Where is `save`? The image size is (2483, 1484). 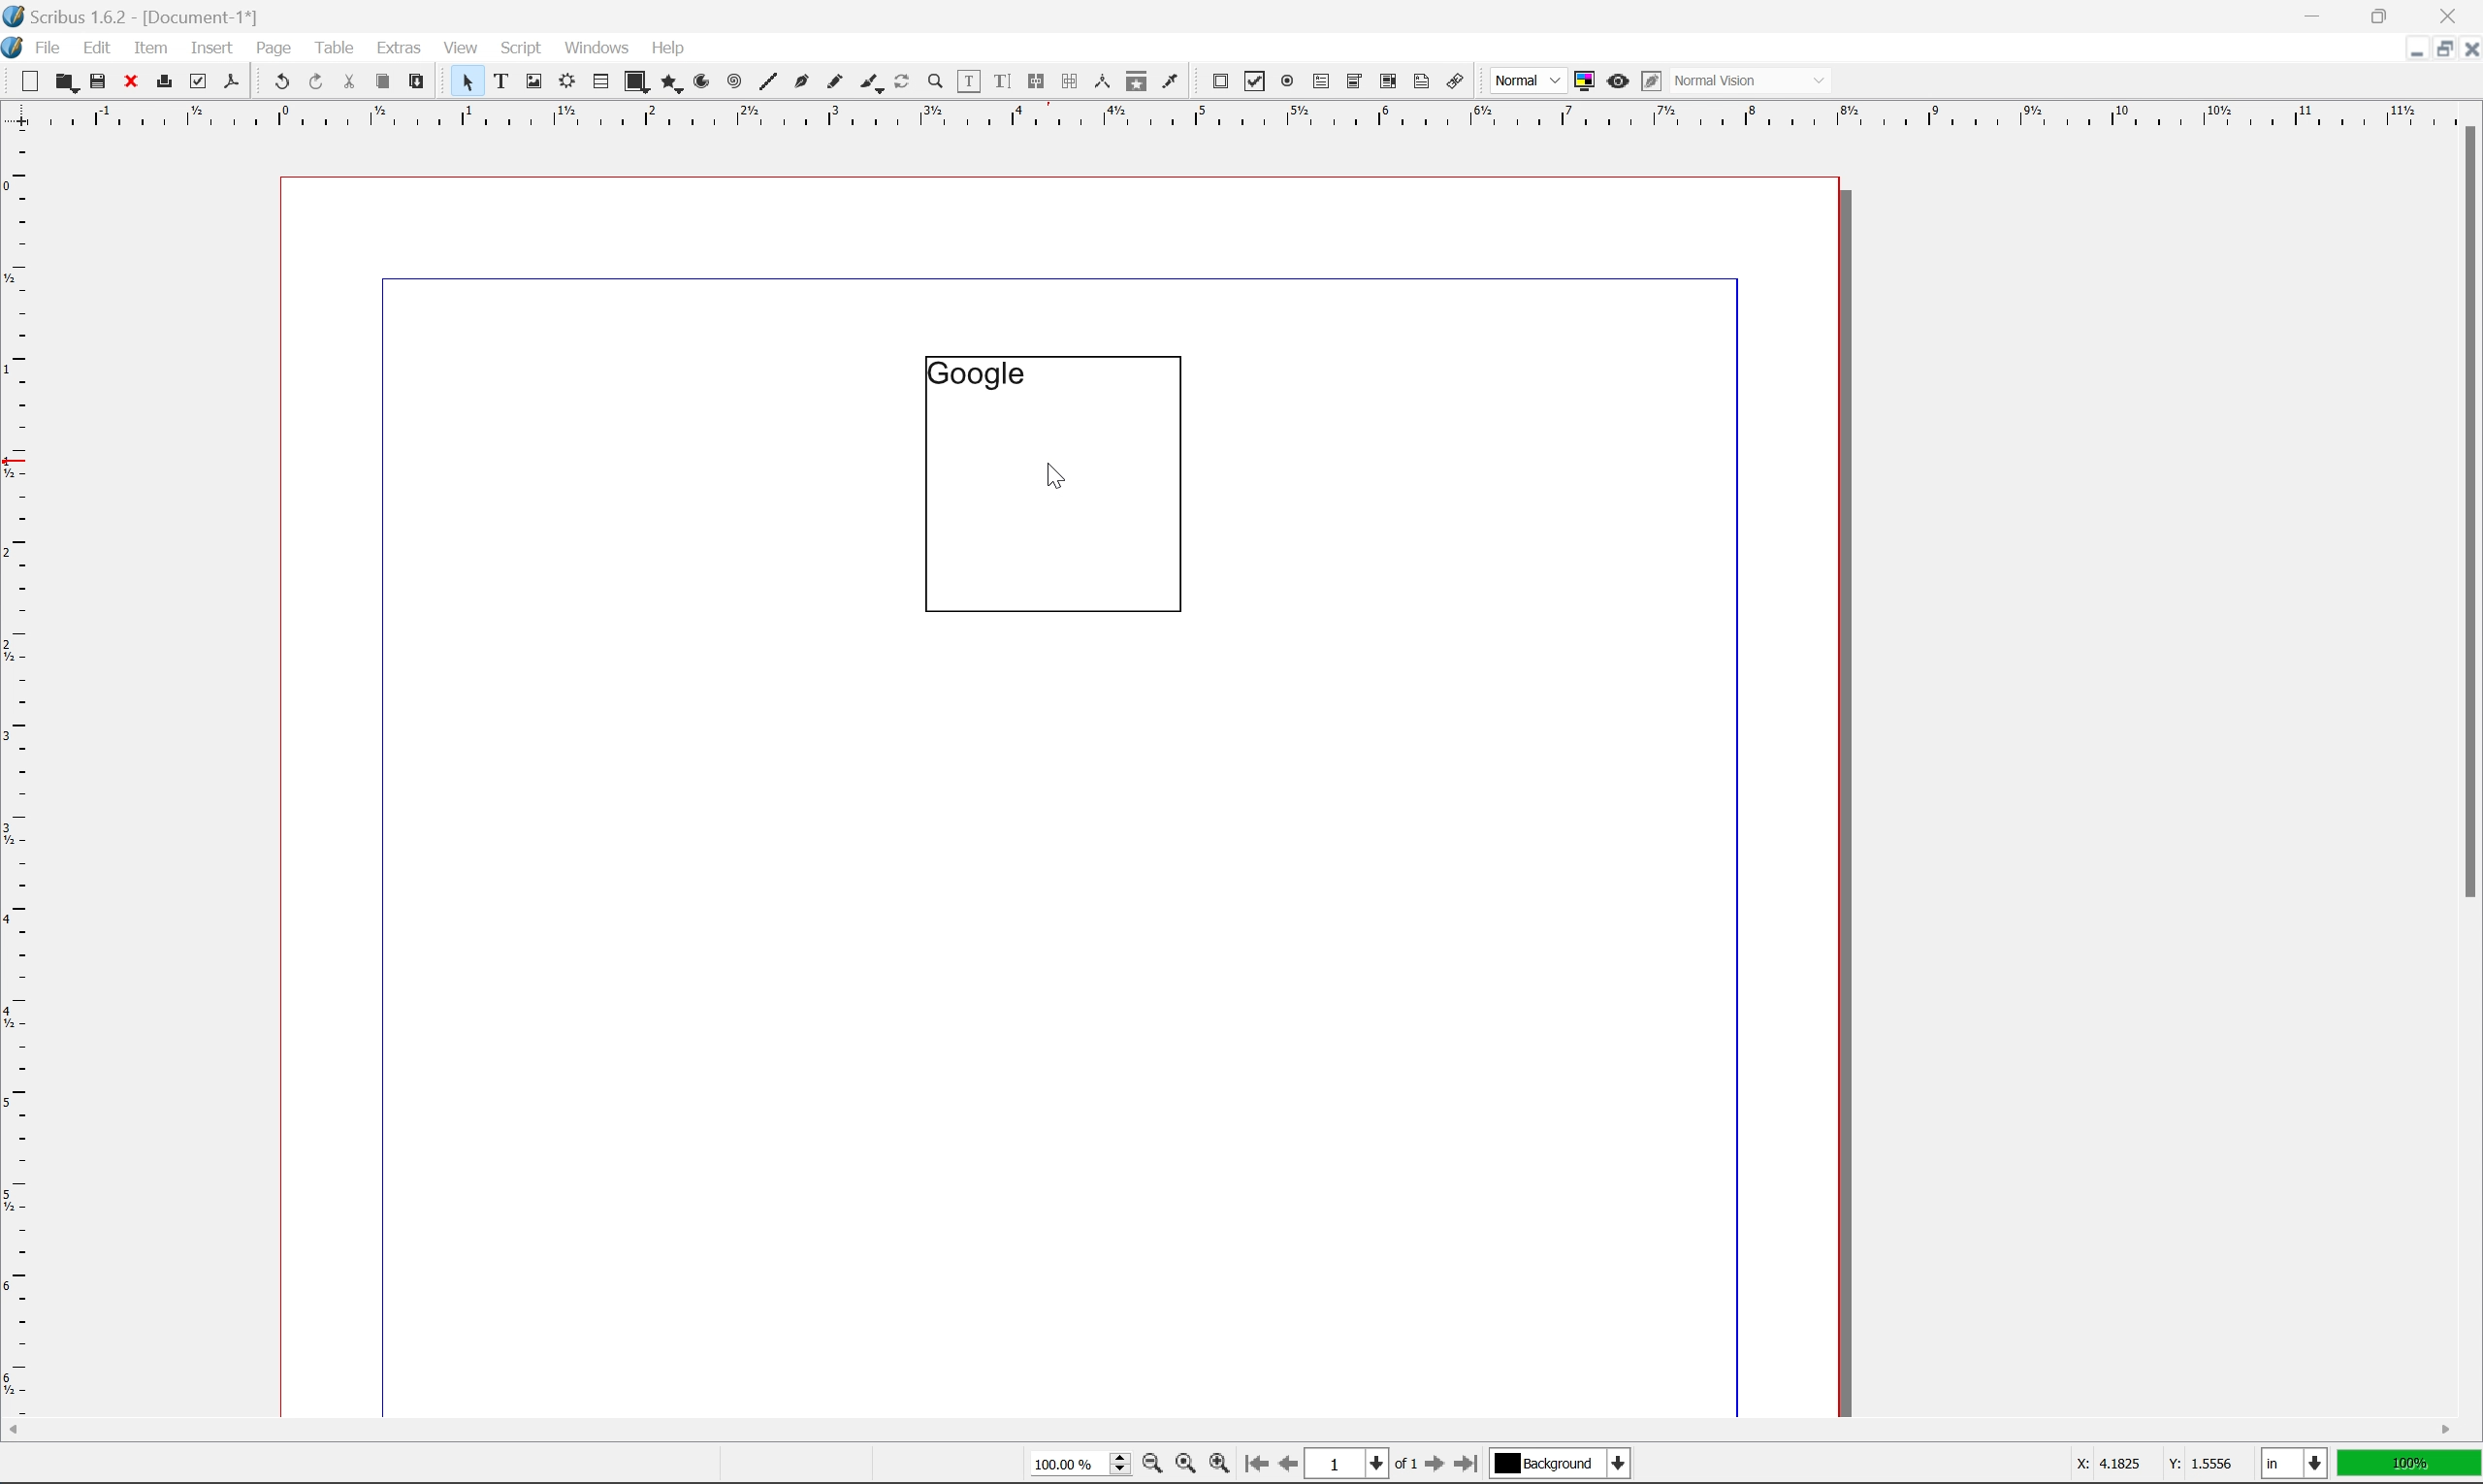 save is located at coordinates (98, 81).